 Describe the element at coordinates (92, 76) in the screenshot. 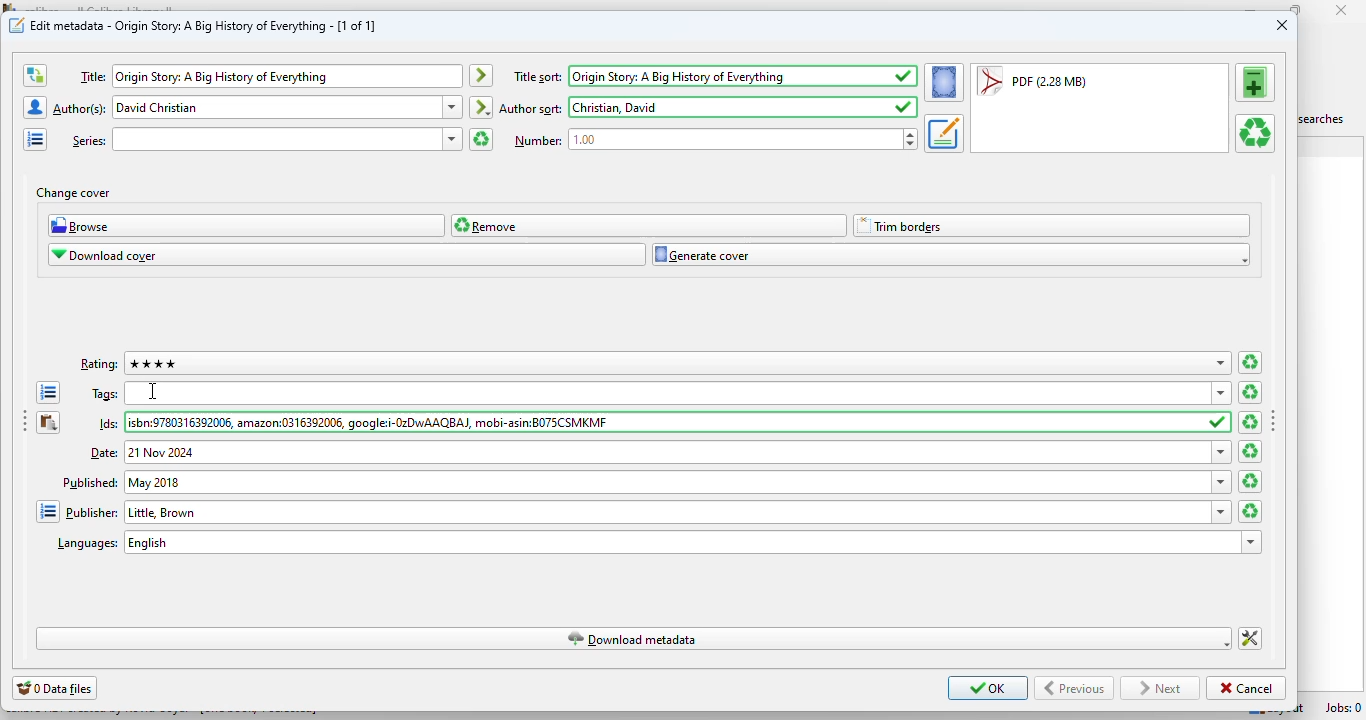

I see `text` at that location.